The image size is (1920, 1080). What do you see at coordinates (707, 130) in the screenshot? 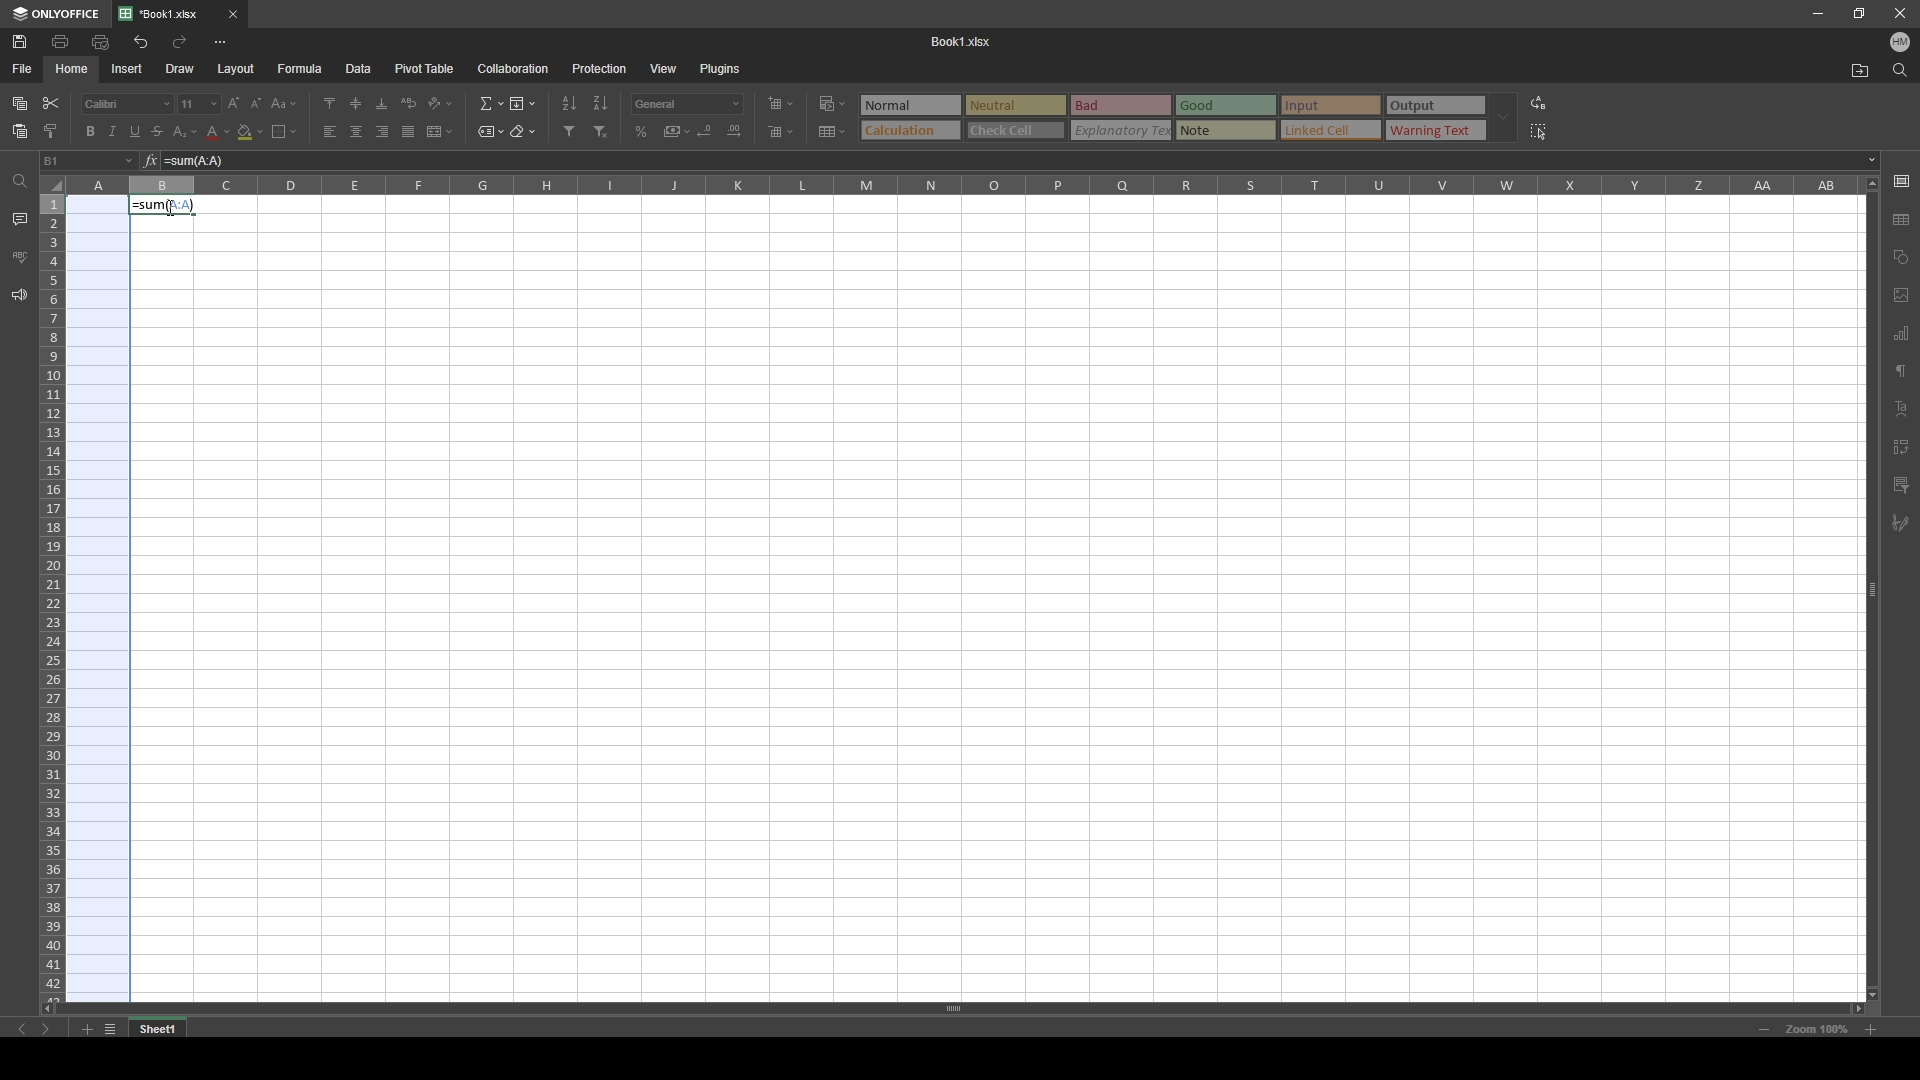
I see `decrease decimal` at bounding box center [707, 130].